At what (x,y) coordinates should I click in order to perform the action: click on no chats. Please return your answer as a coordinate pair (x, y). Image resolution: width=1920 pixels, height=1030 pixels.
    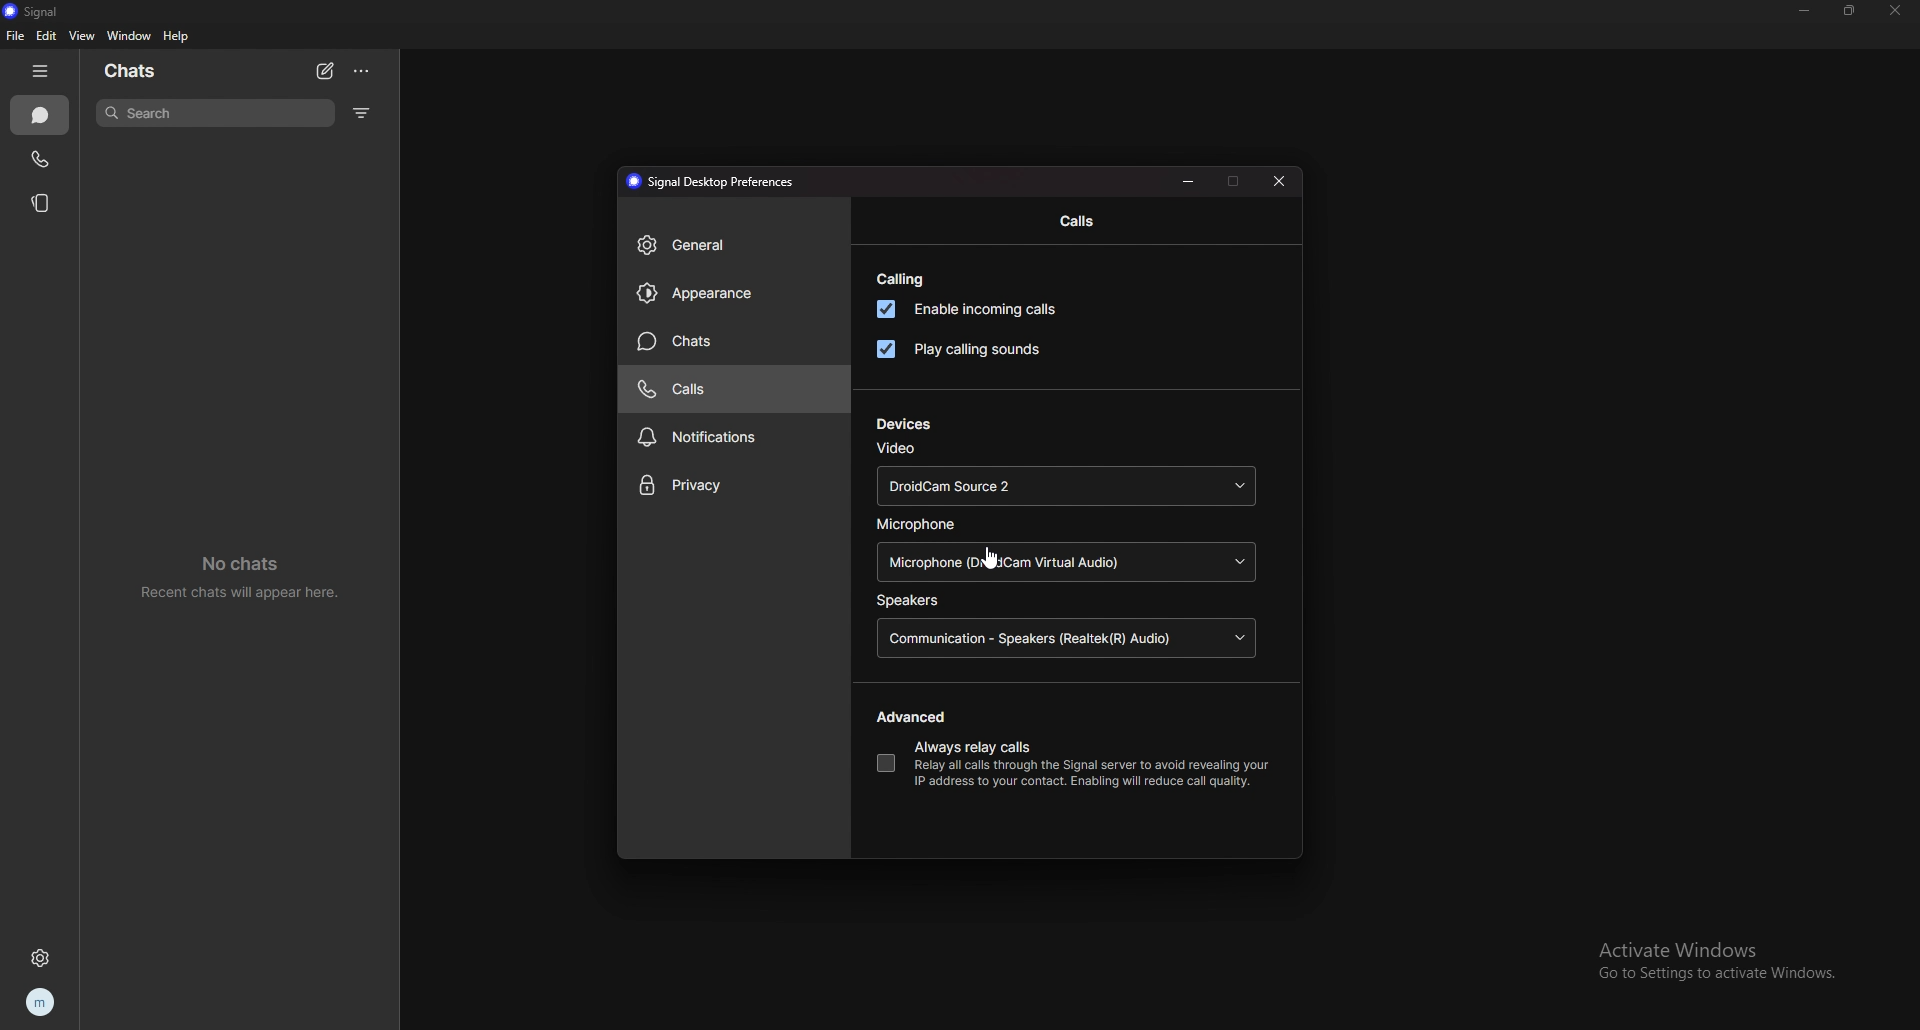
    Looking at the image, I should click on (249, 576).